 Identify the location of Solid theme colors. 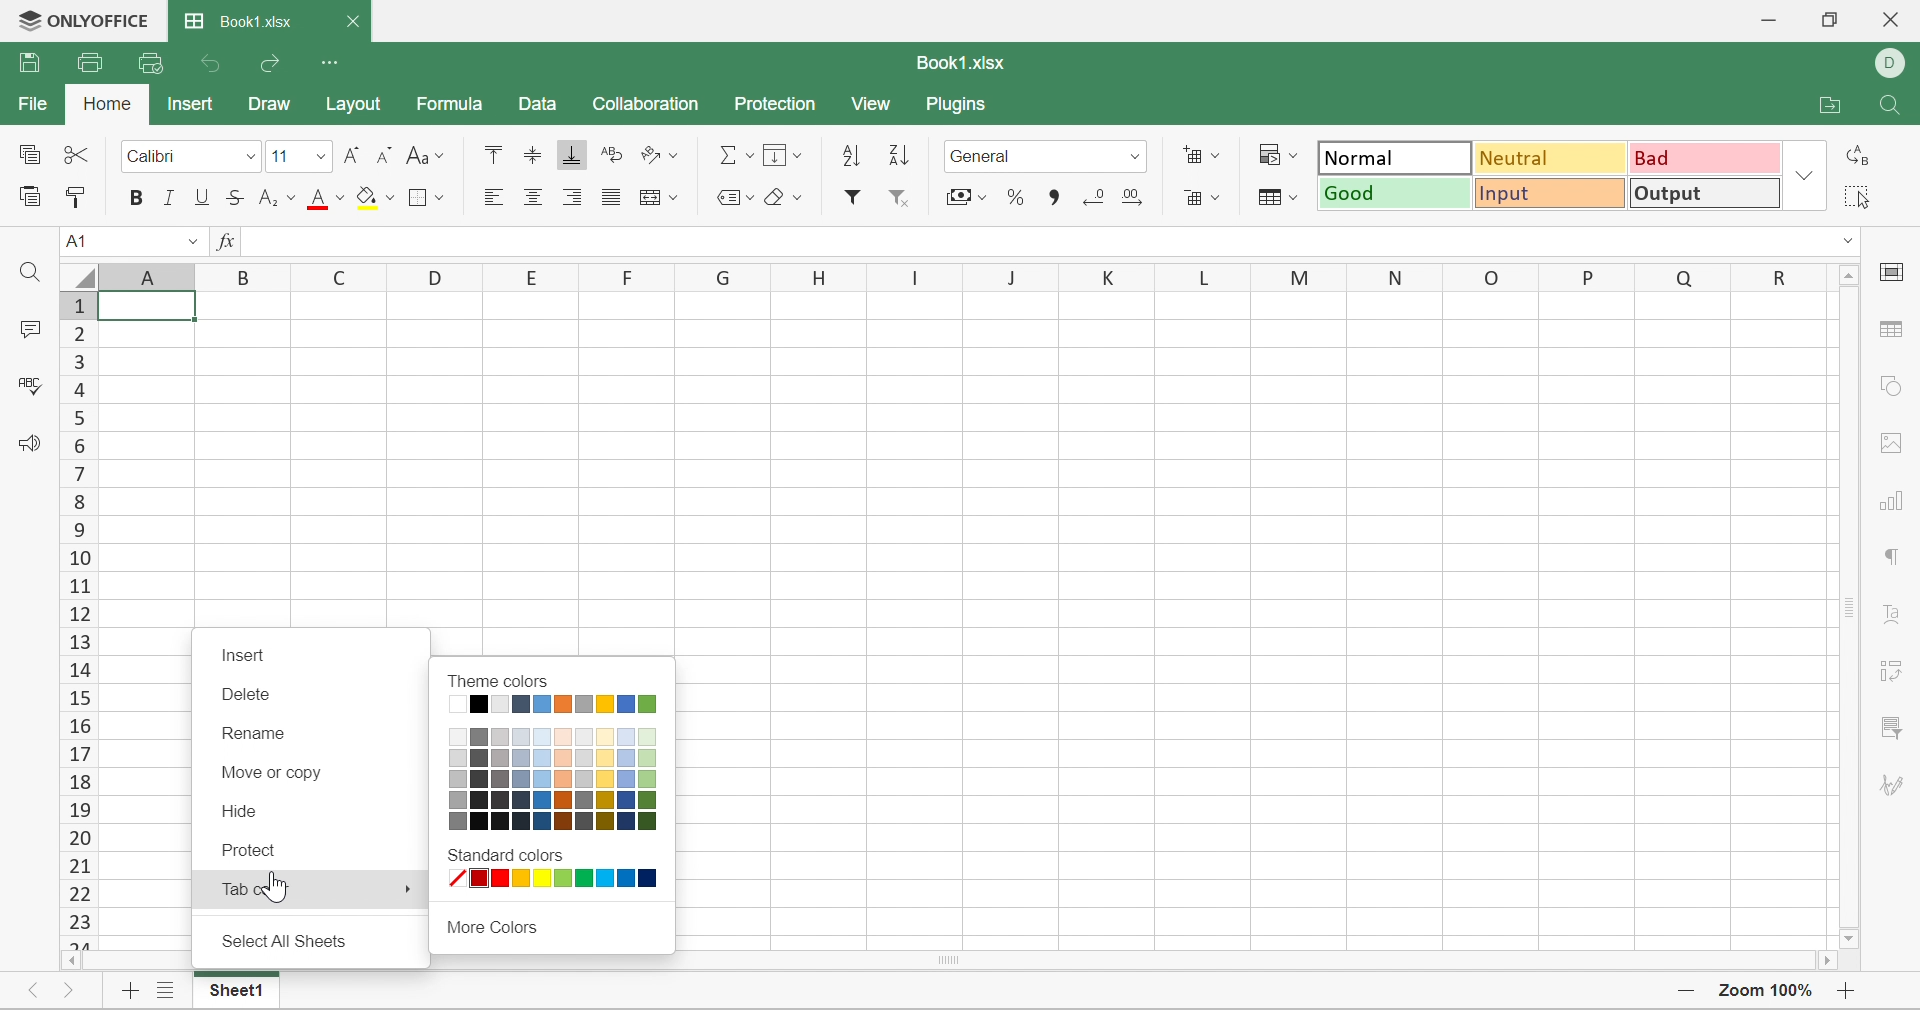
(556, 705).